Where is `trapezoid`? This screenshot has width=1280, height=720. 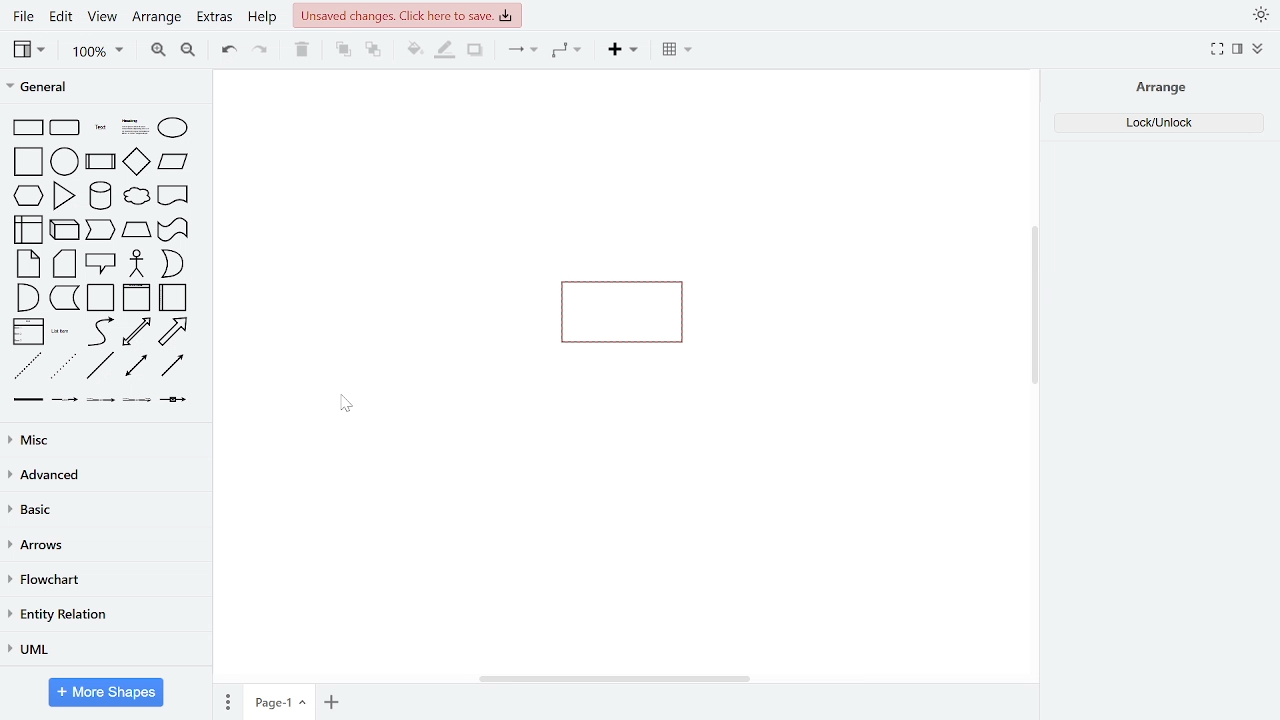 trapezoid is located at coordinates (173, 229).